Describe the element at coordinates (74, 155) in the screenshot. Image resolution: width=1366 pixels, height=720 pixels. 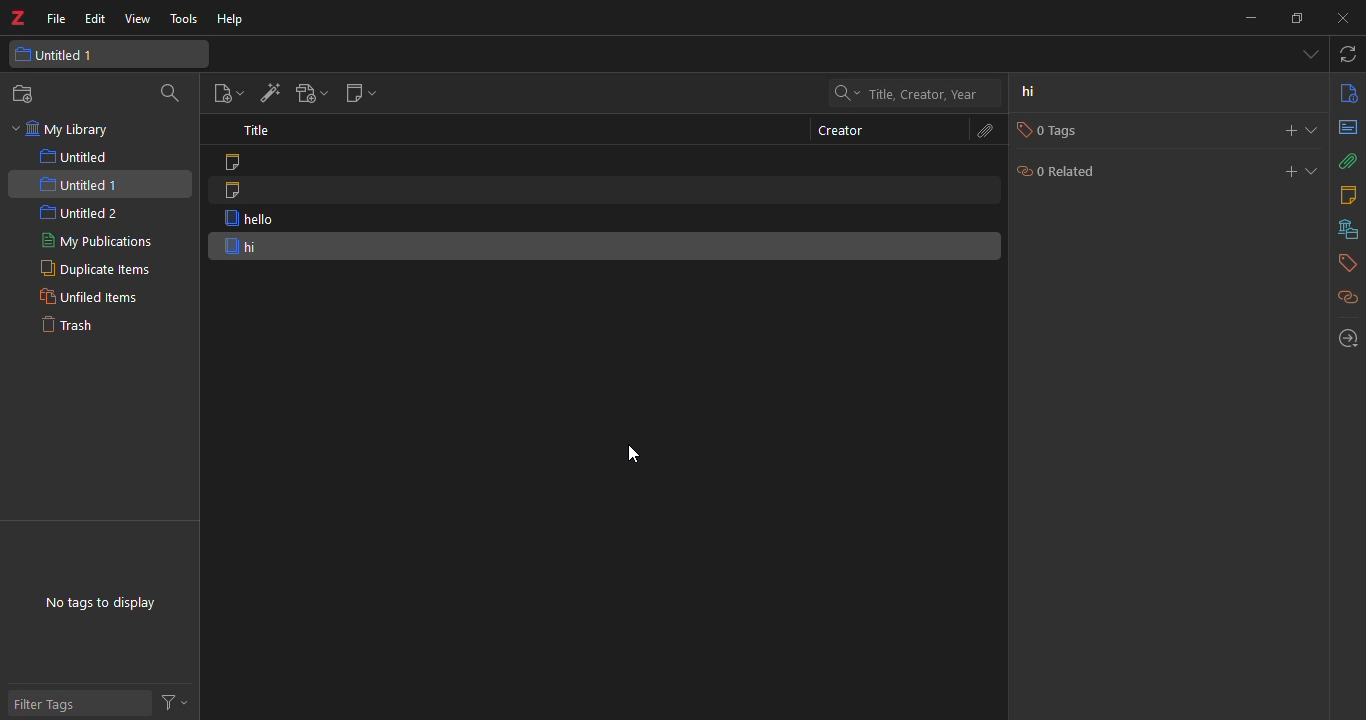
I see `untitled` at that location.